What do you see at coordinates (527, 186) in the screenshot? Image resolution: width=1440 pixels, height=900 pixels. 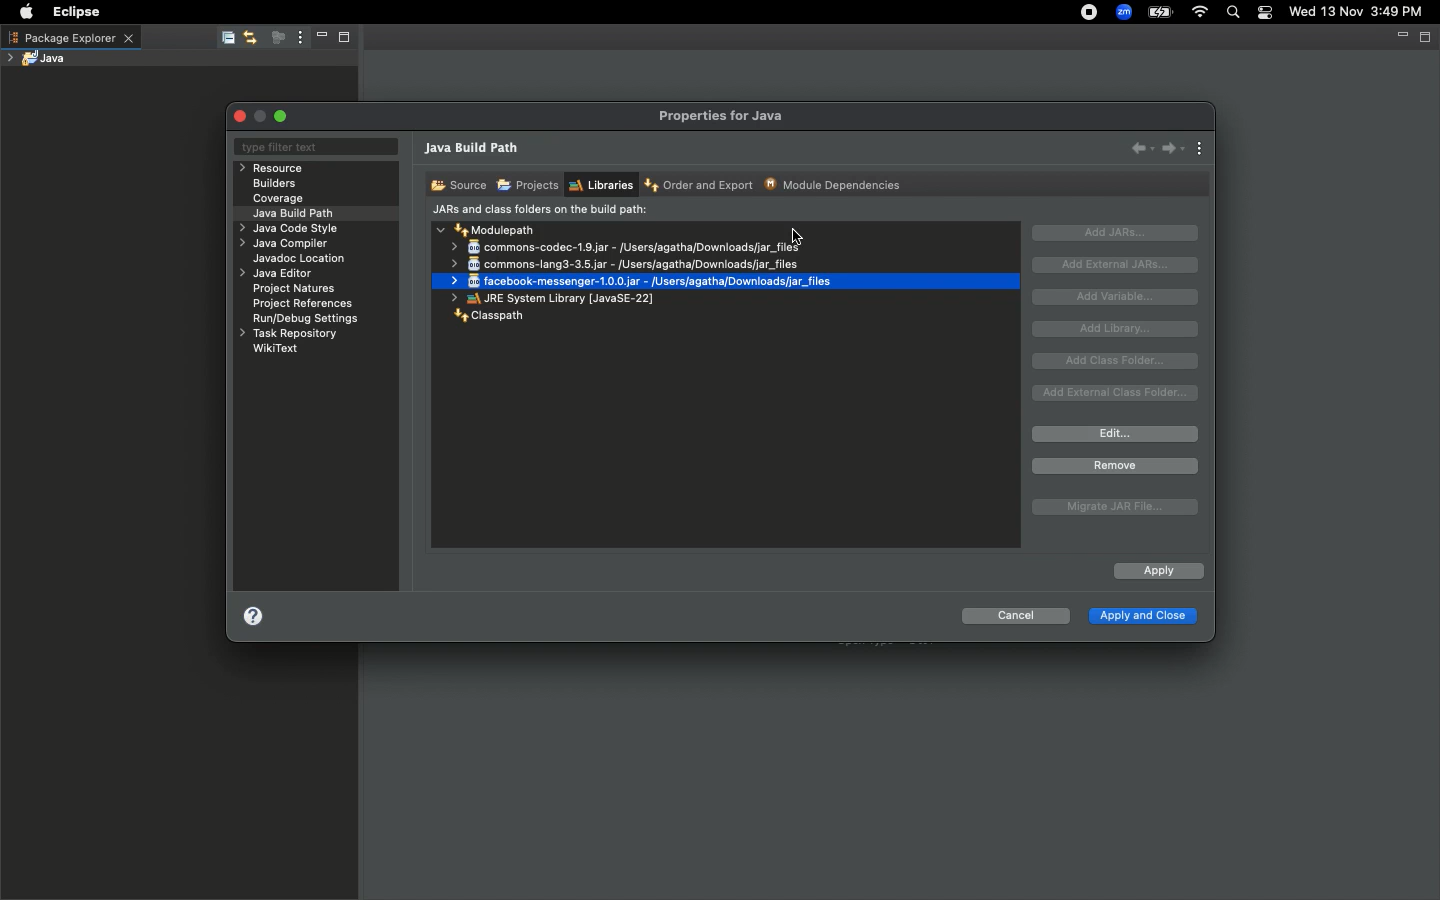 I see `Projects` at bounding box center [527, 186].